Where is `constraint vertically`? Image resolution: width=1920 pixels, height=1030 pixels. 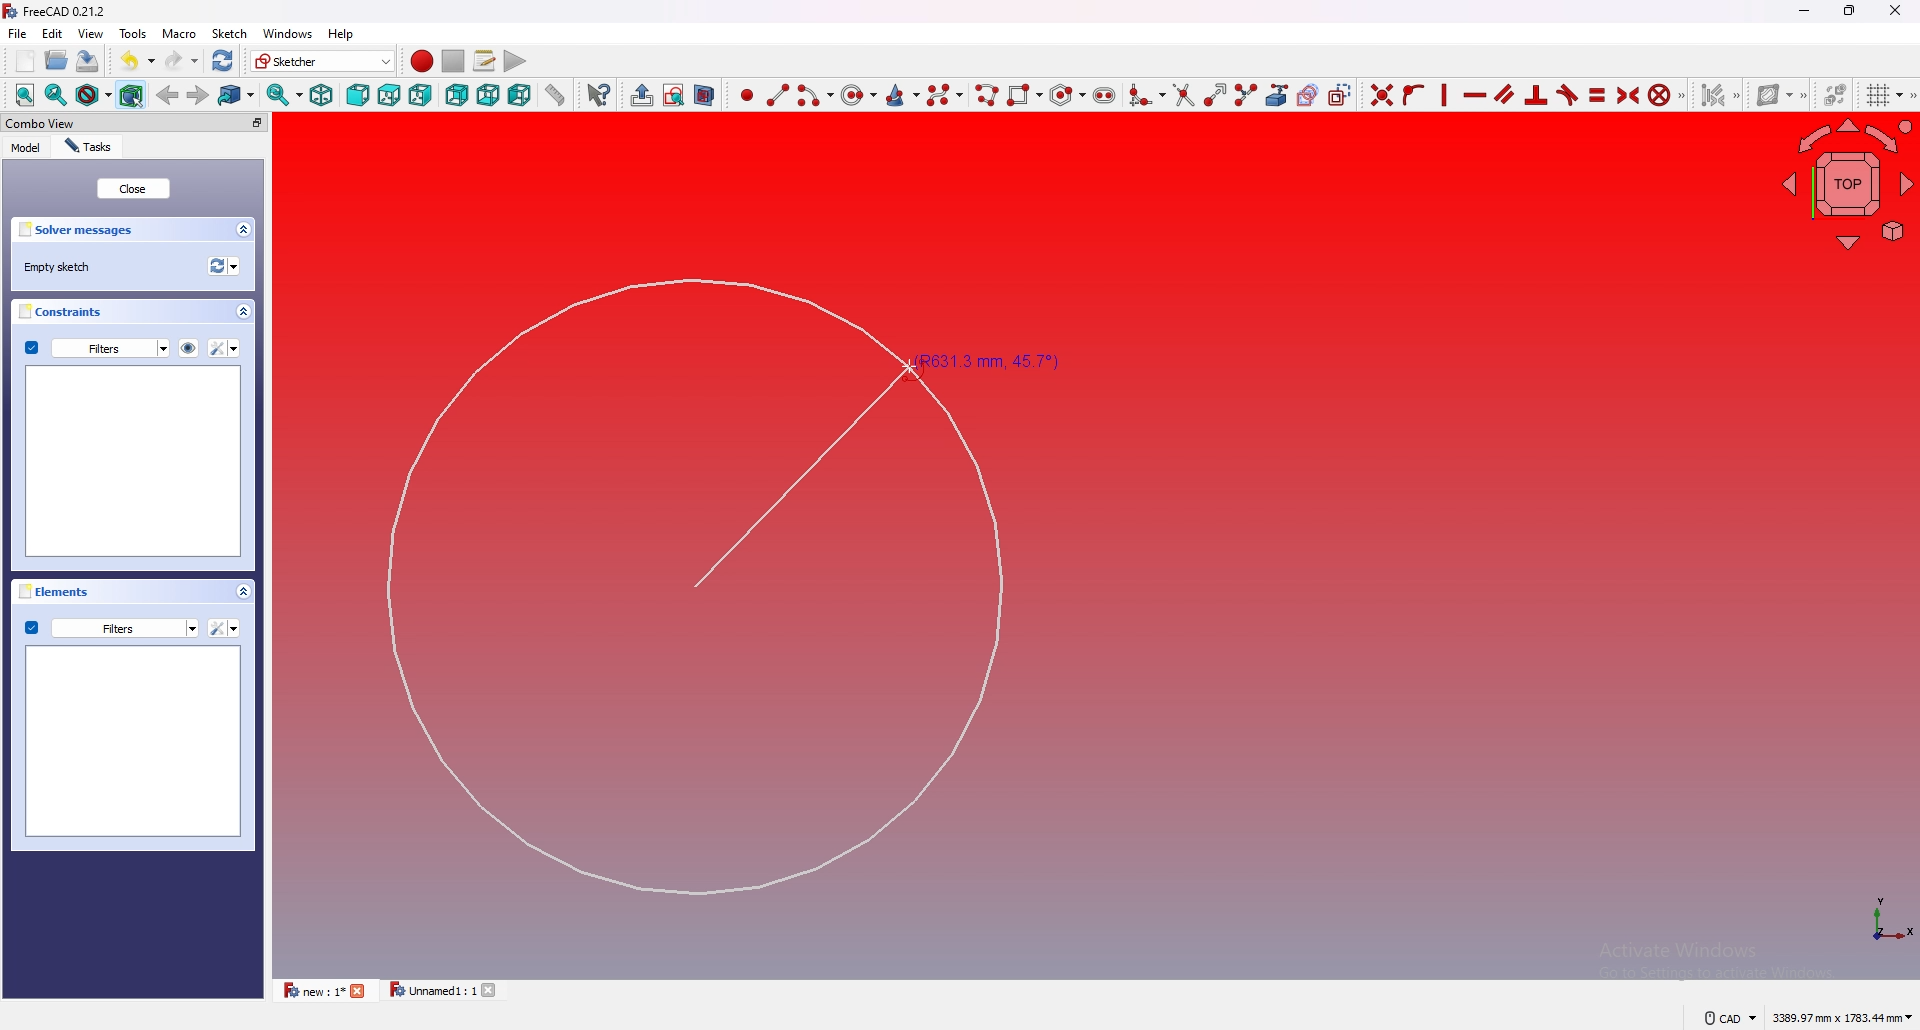 constraint vertically is located at coordinates (1446, 93).